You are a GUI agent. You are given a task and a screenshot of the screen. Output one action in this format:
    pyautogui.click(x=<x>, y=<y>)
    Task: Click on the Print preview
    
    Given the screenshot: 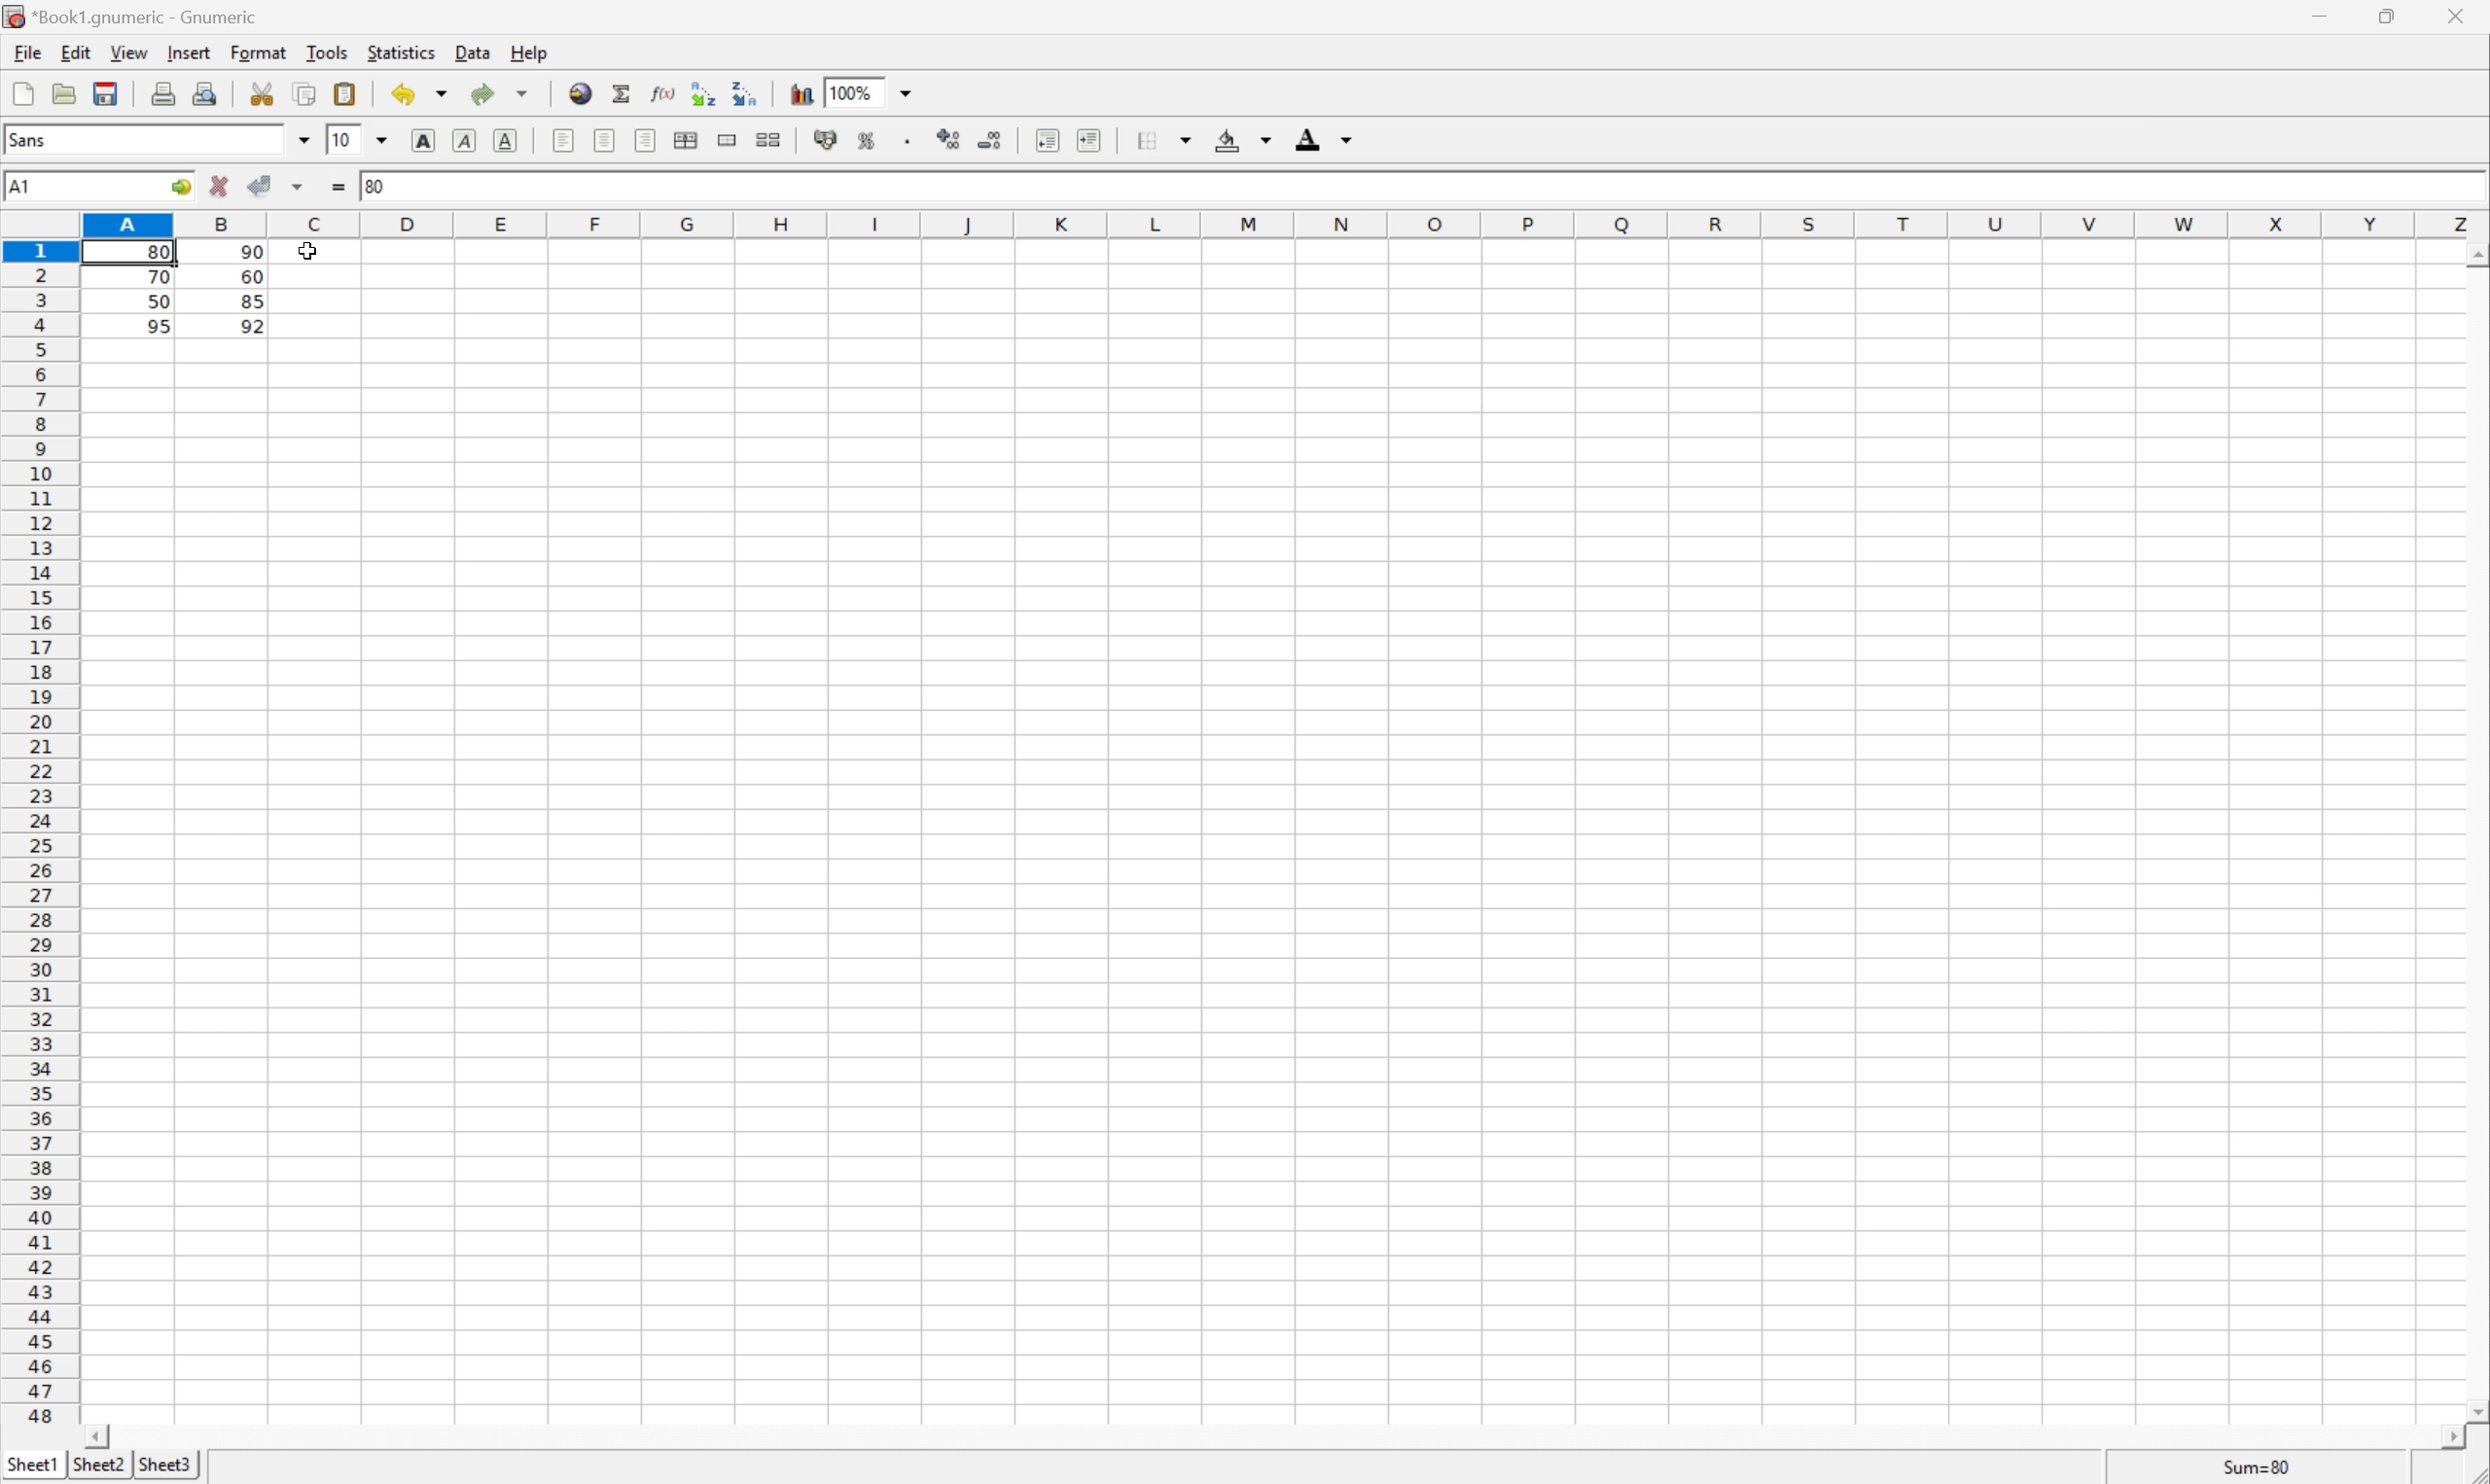 What is the action you would take?
    pyautogui.click(x=206, y=94)
    